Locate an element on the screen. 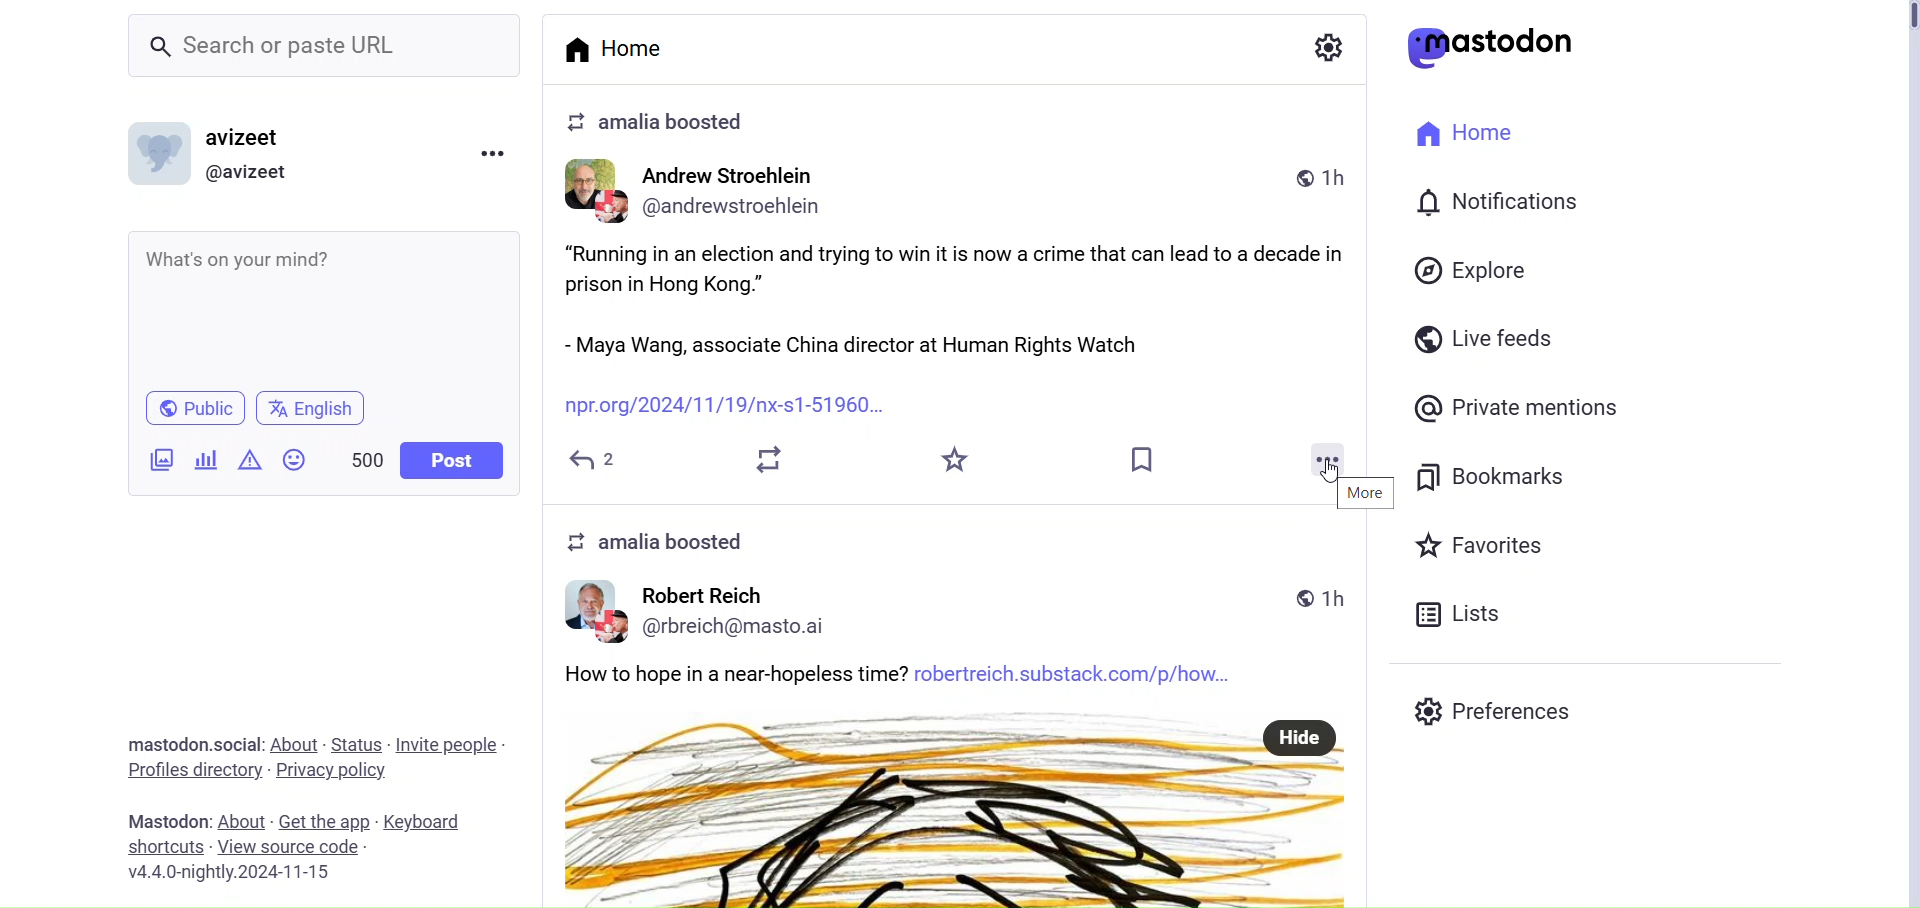 This screenshot has width=1920, height=908. User Name is located at coordinates (243, 135).